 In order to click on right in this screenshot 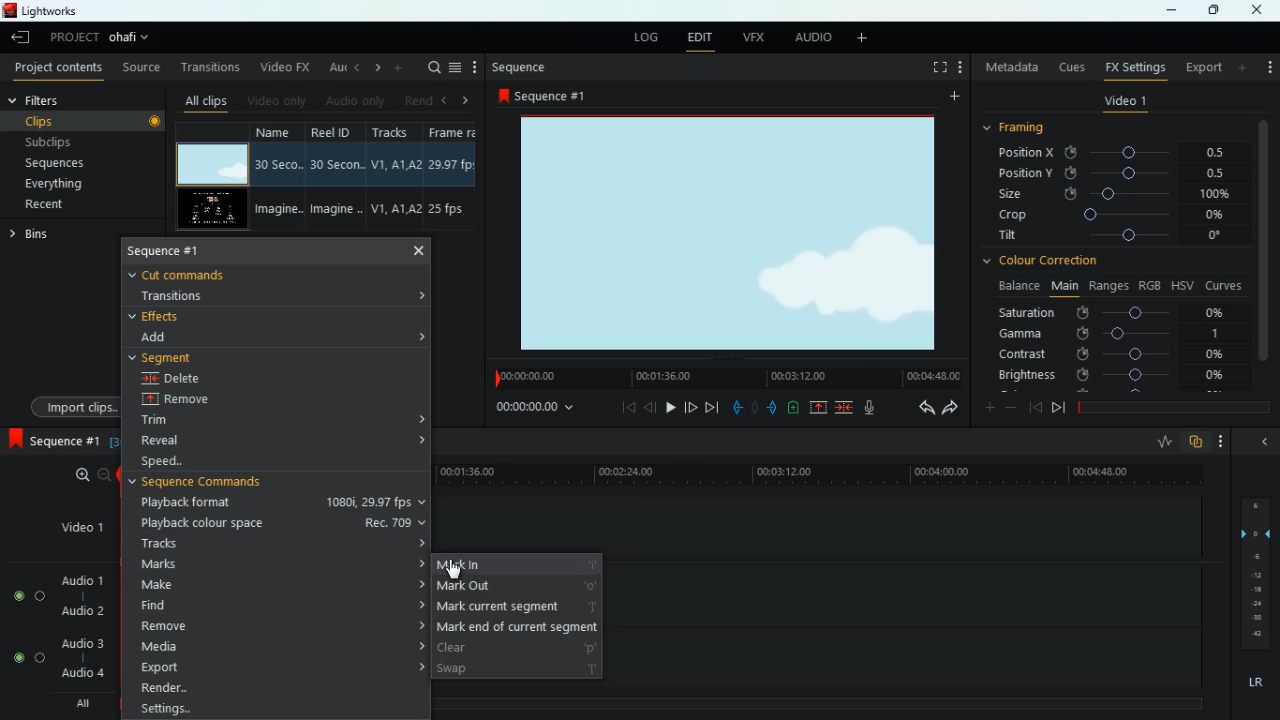, I will do `click(374, 69)`.